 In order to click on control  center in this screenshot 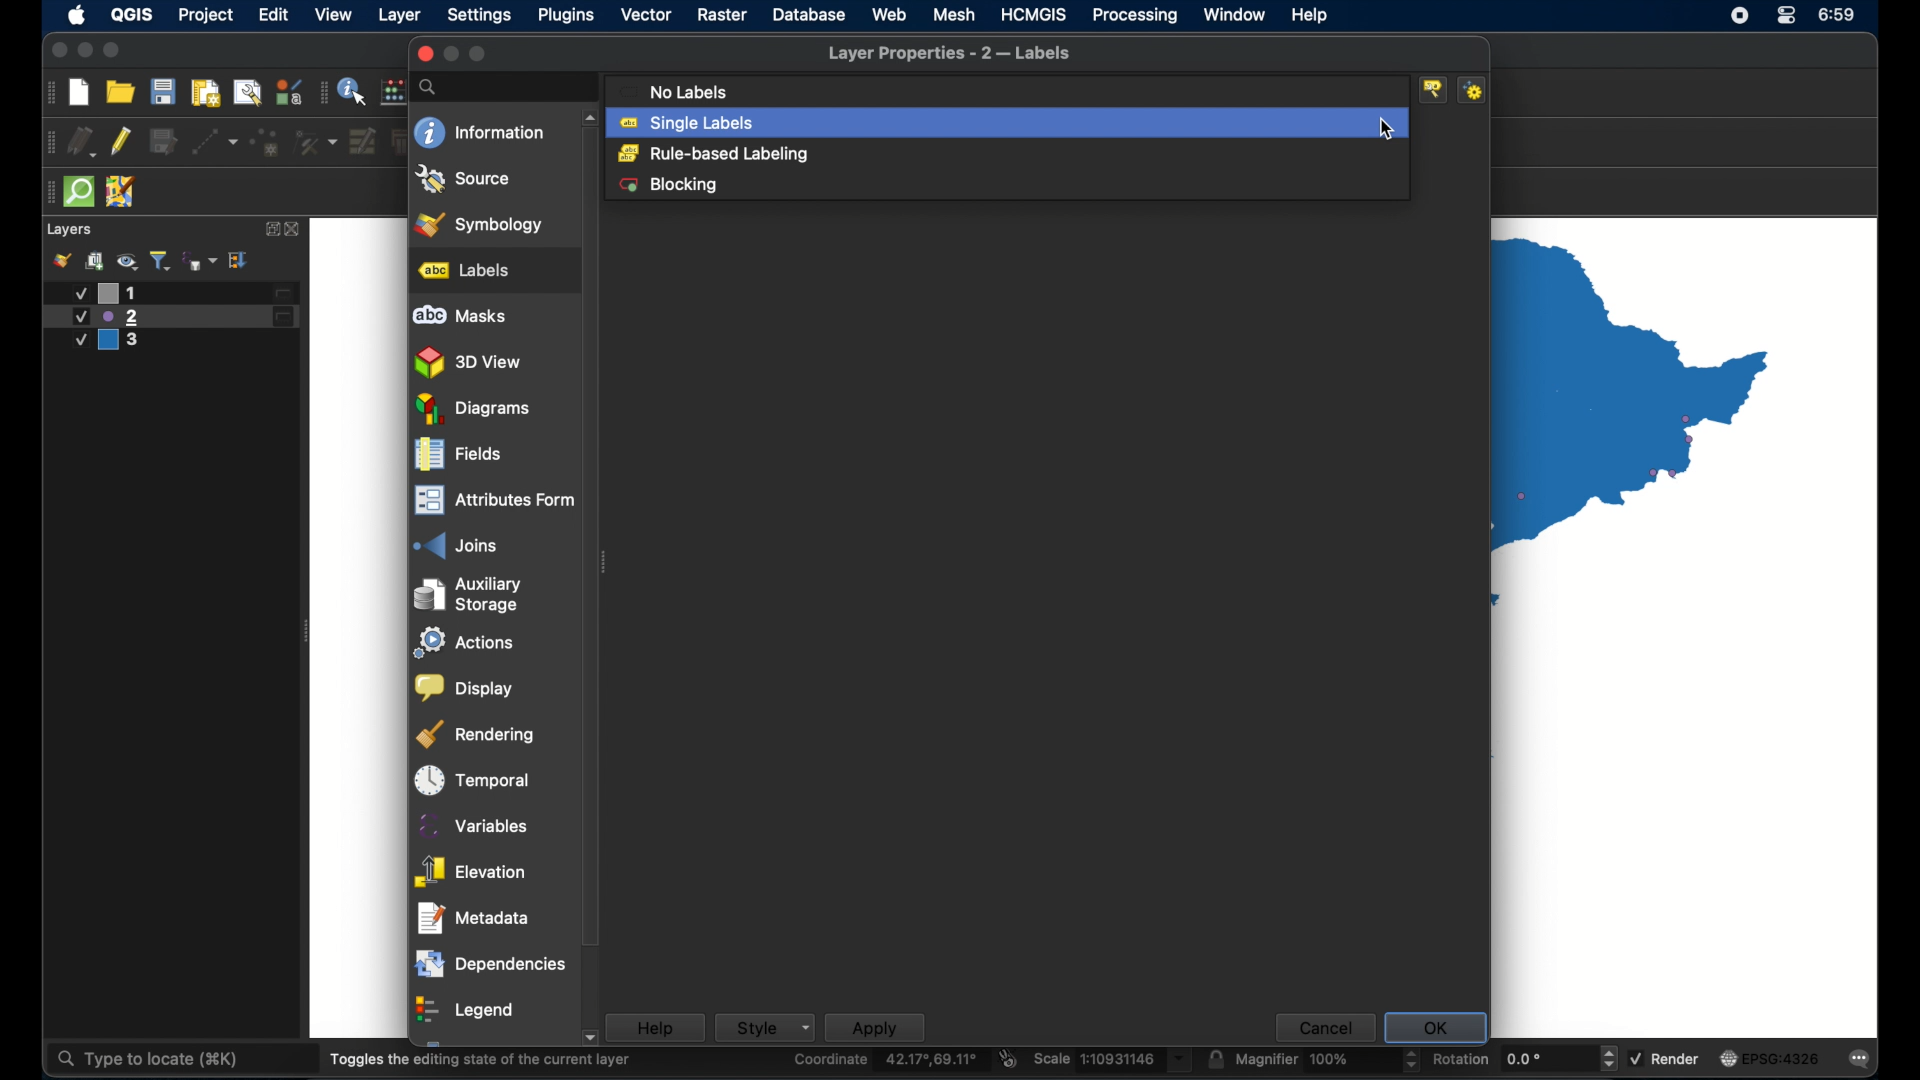, I will do `click(1737, 17)`.